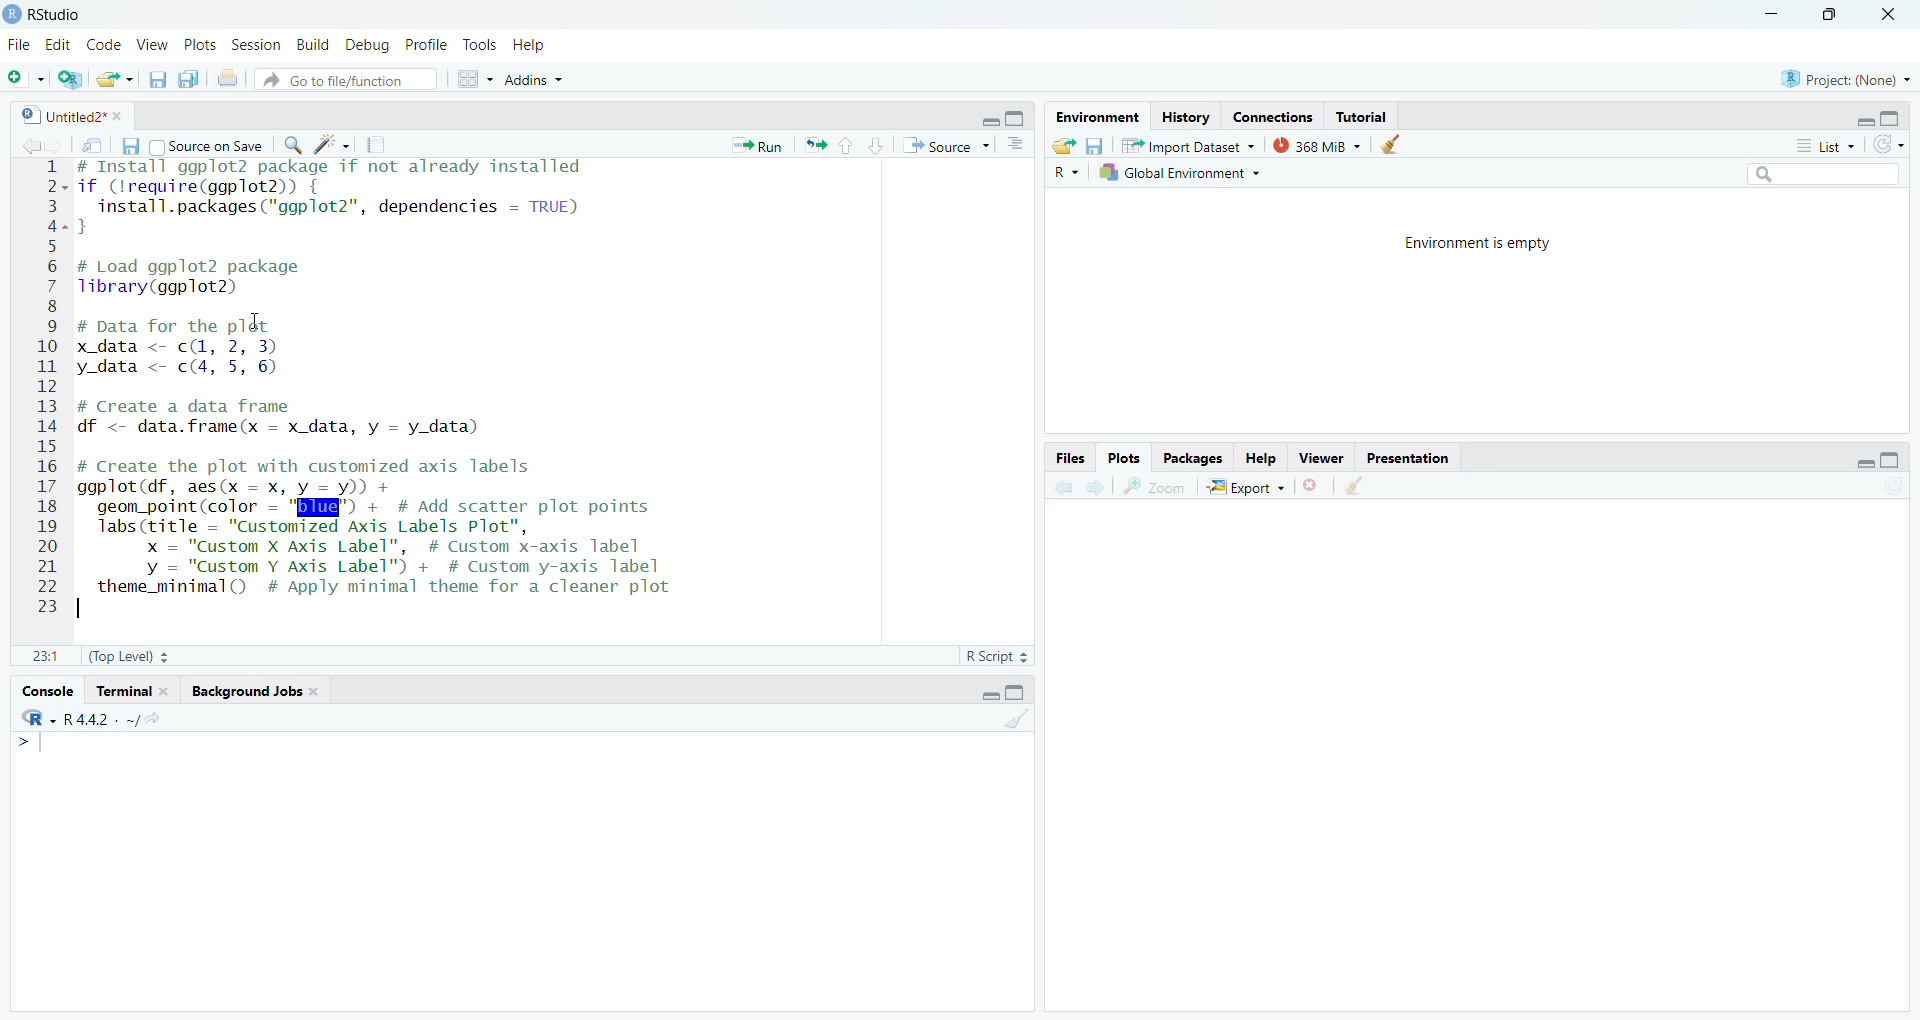 The height and width of the screenshot is (1020, 1920). What do you see at coordinates (940, 146) in the screenshot?
I see `Source` at bounding box center [940, 146].